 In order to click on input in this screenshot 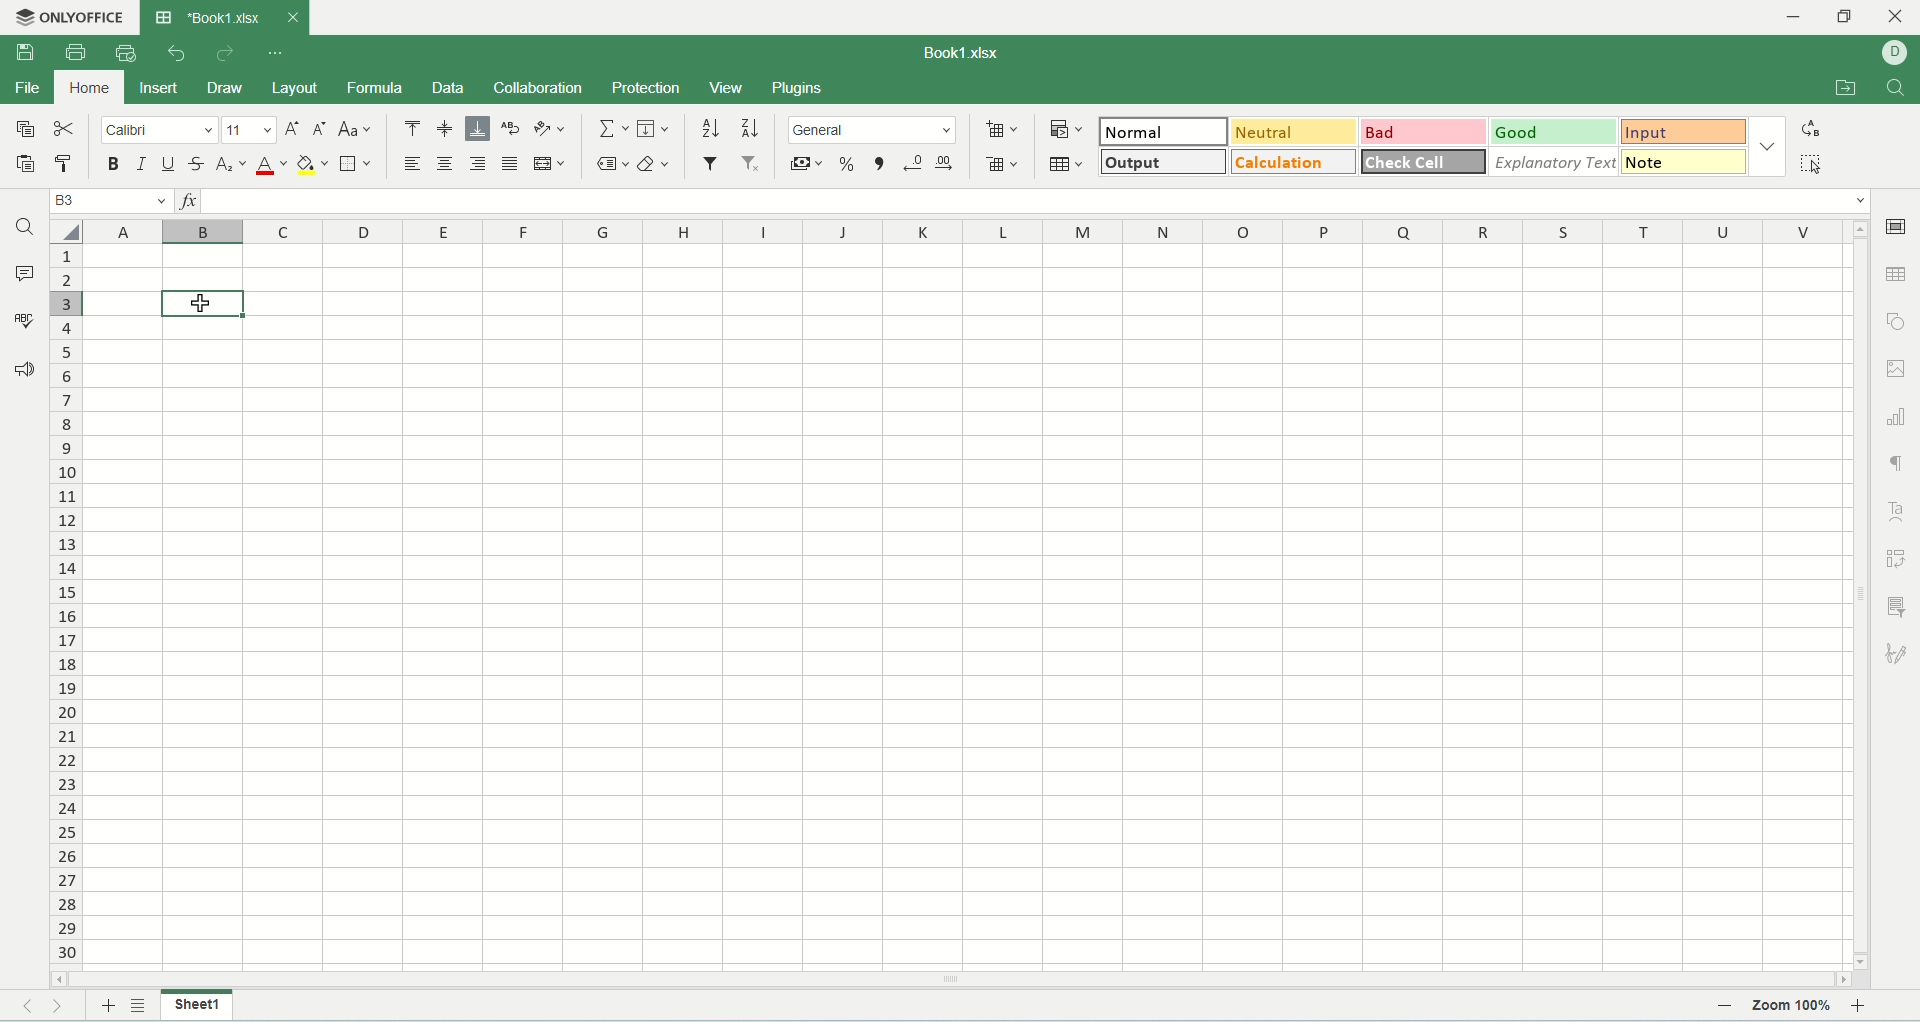, I will do `click(1688, 131)`.